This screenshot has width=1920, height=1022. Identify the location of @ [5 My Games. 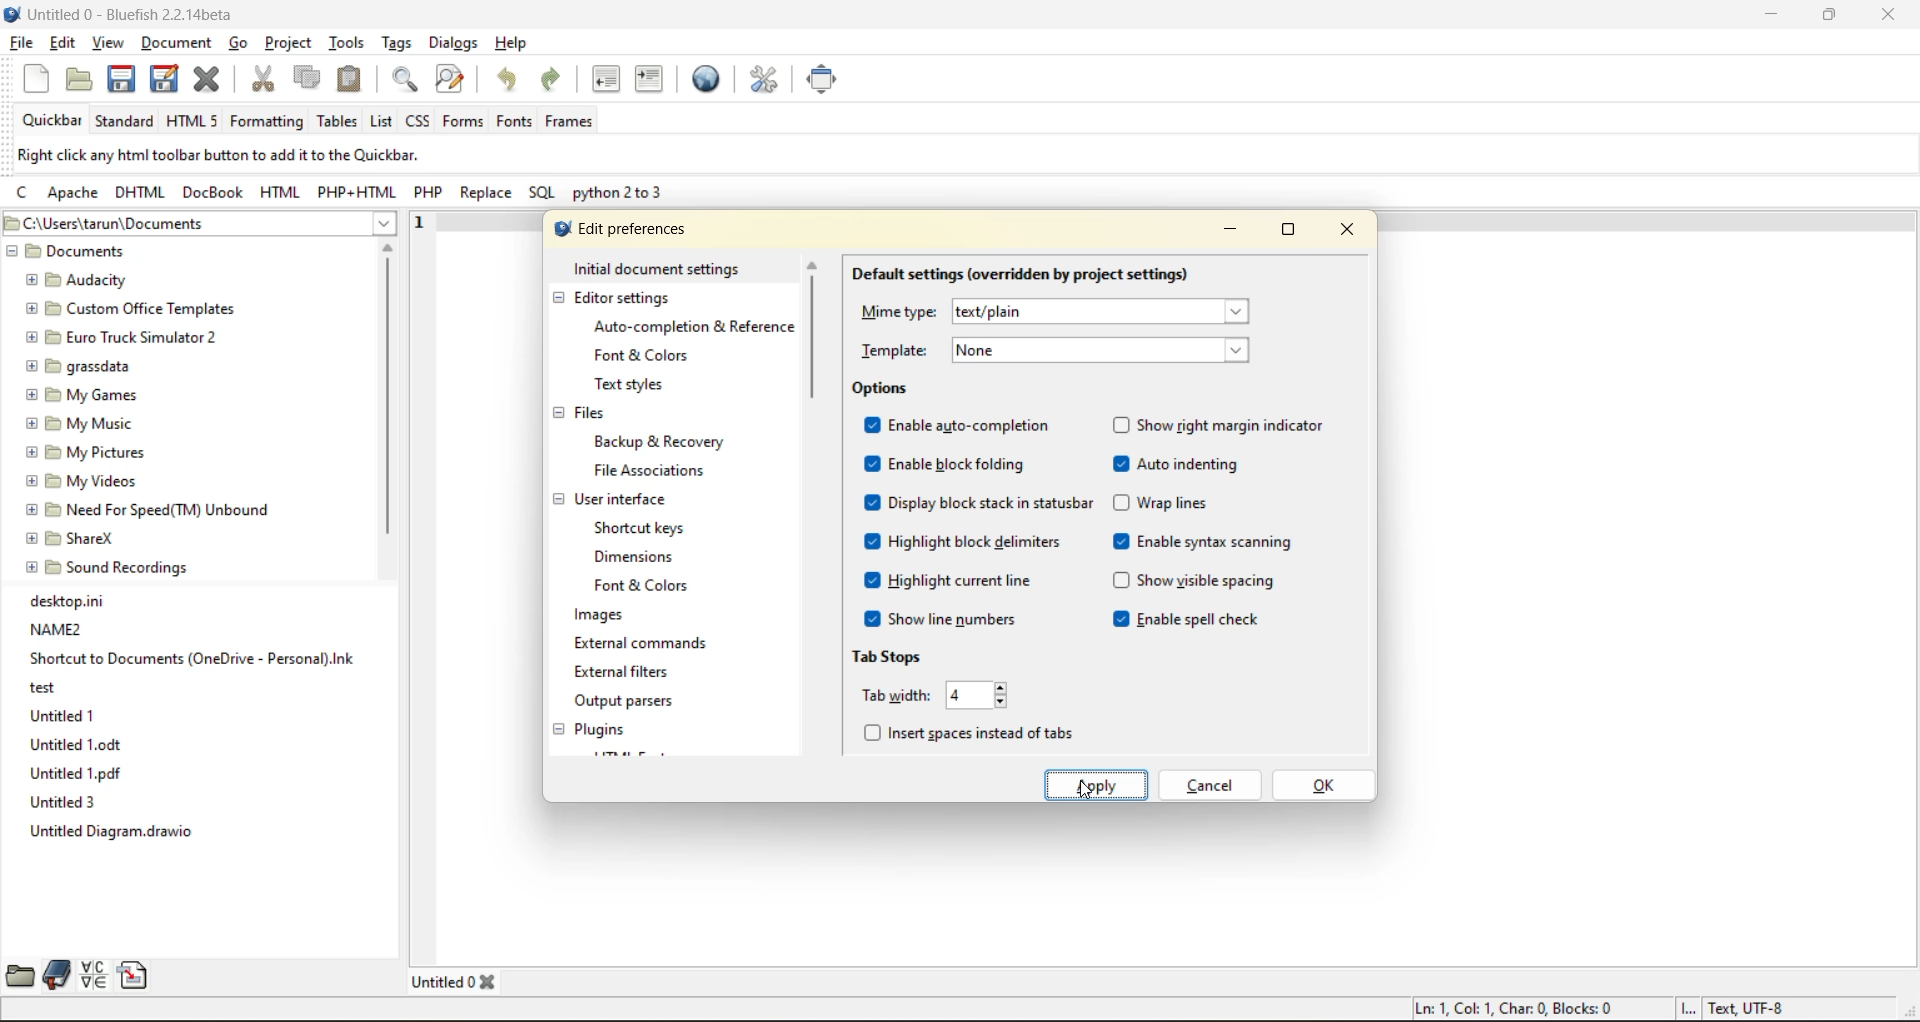
(79, 394).